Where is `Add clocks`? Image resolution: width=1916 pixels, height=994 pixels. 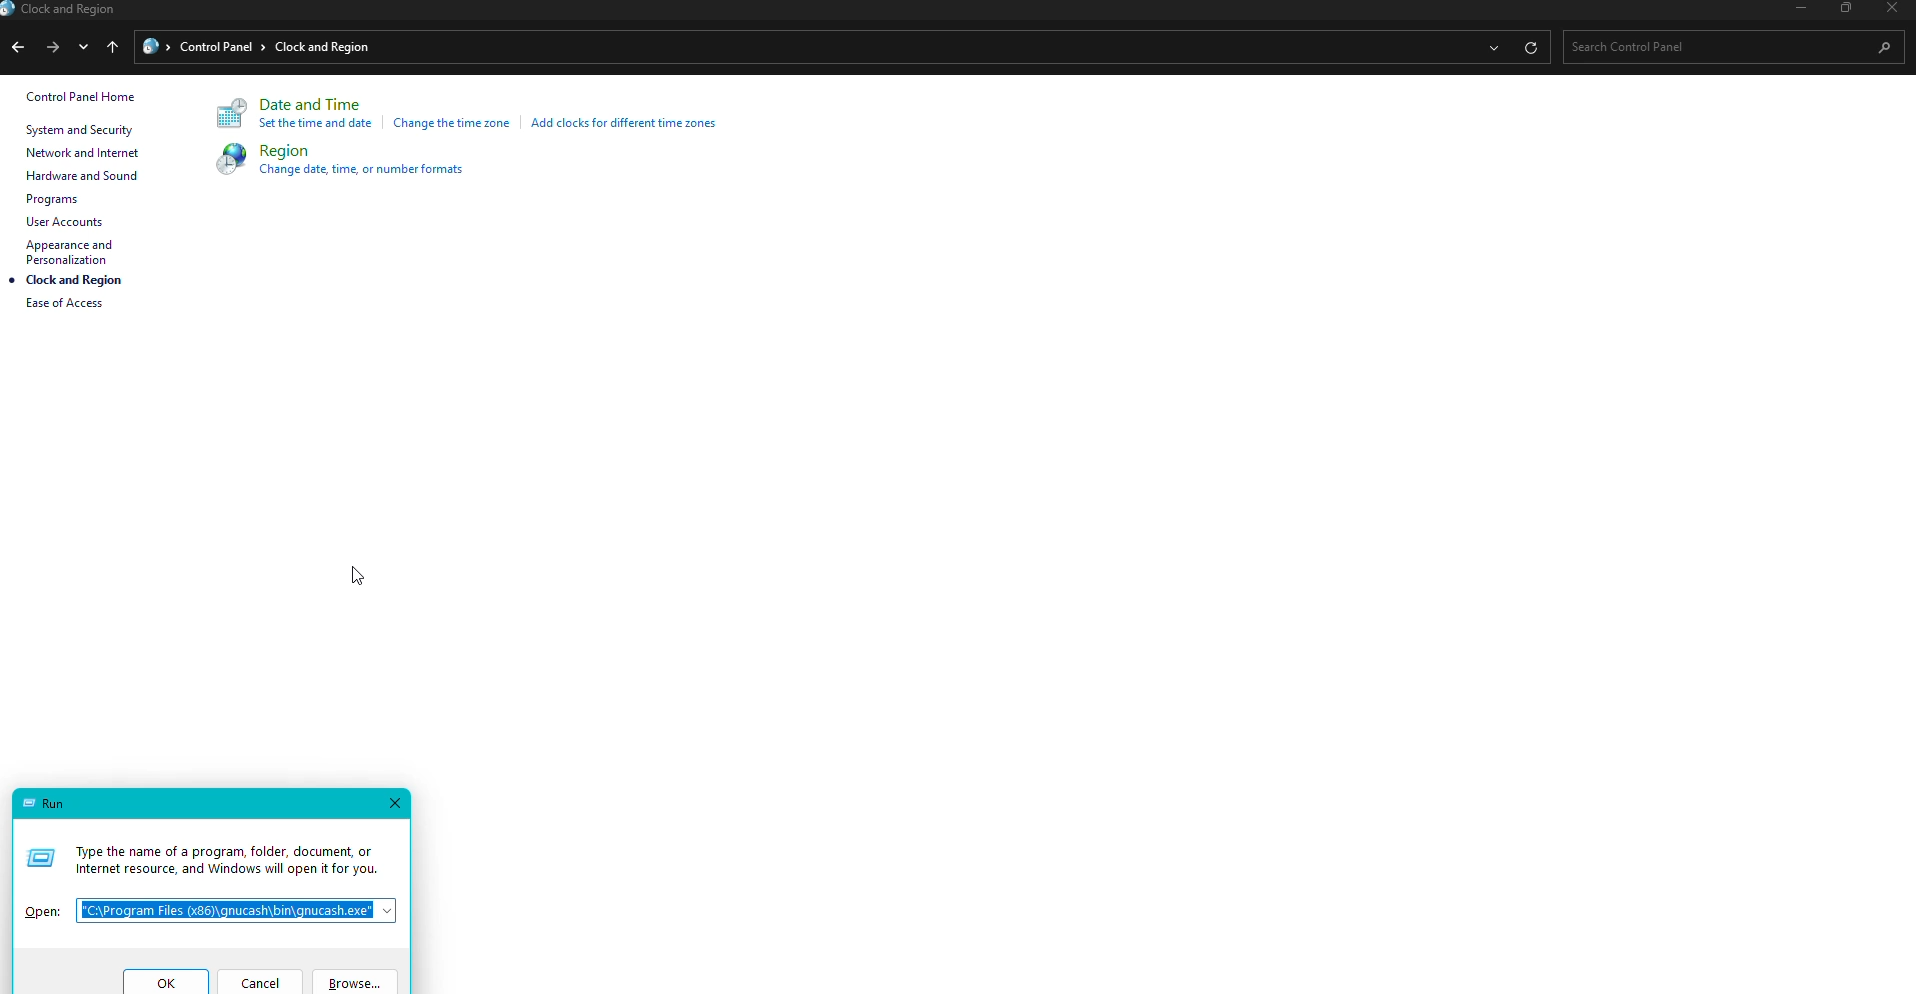
Add clocks is located at coordinates (629, 122).